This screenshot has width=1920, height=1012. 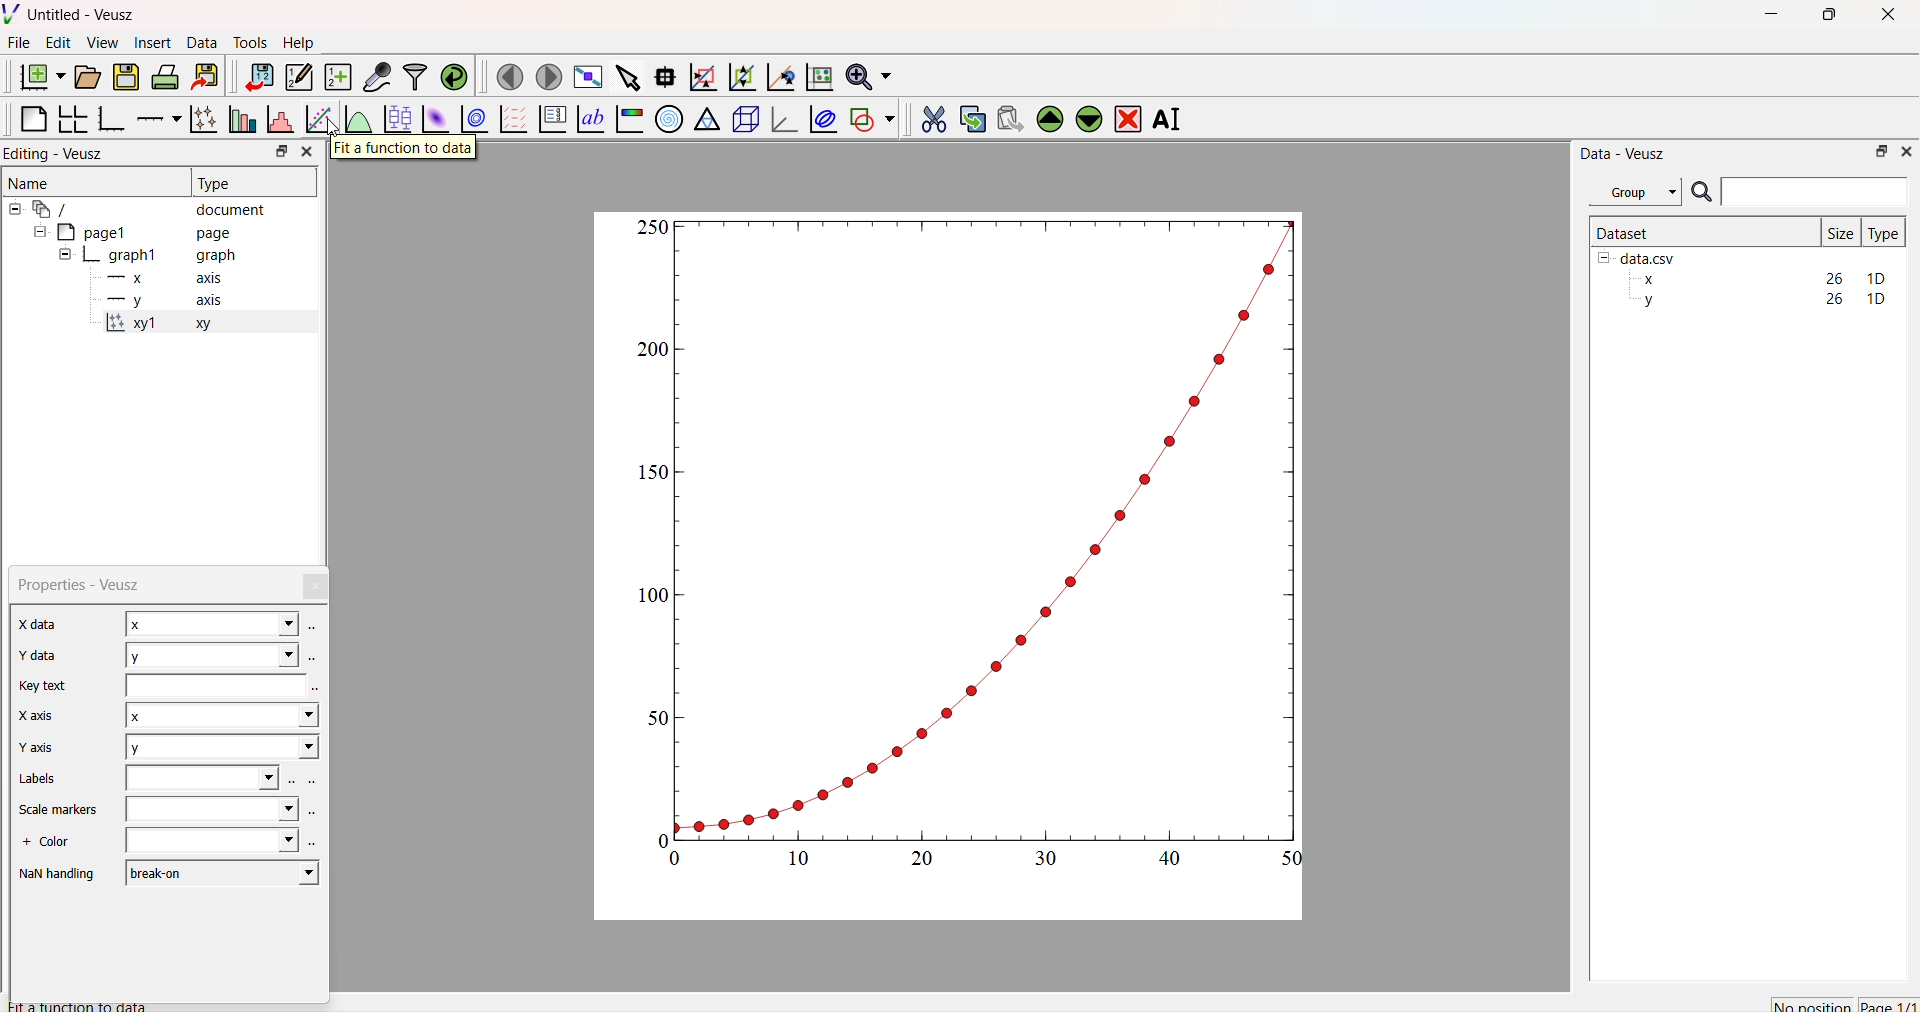 I want to click on x axis, so click(x=162, y=276).